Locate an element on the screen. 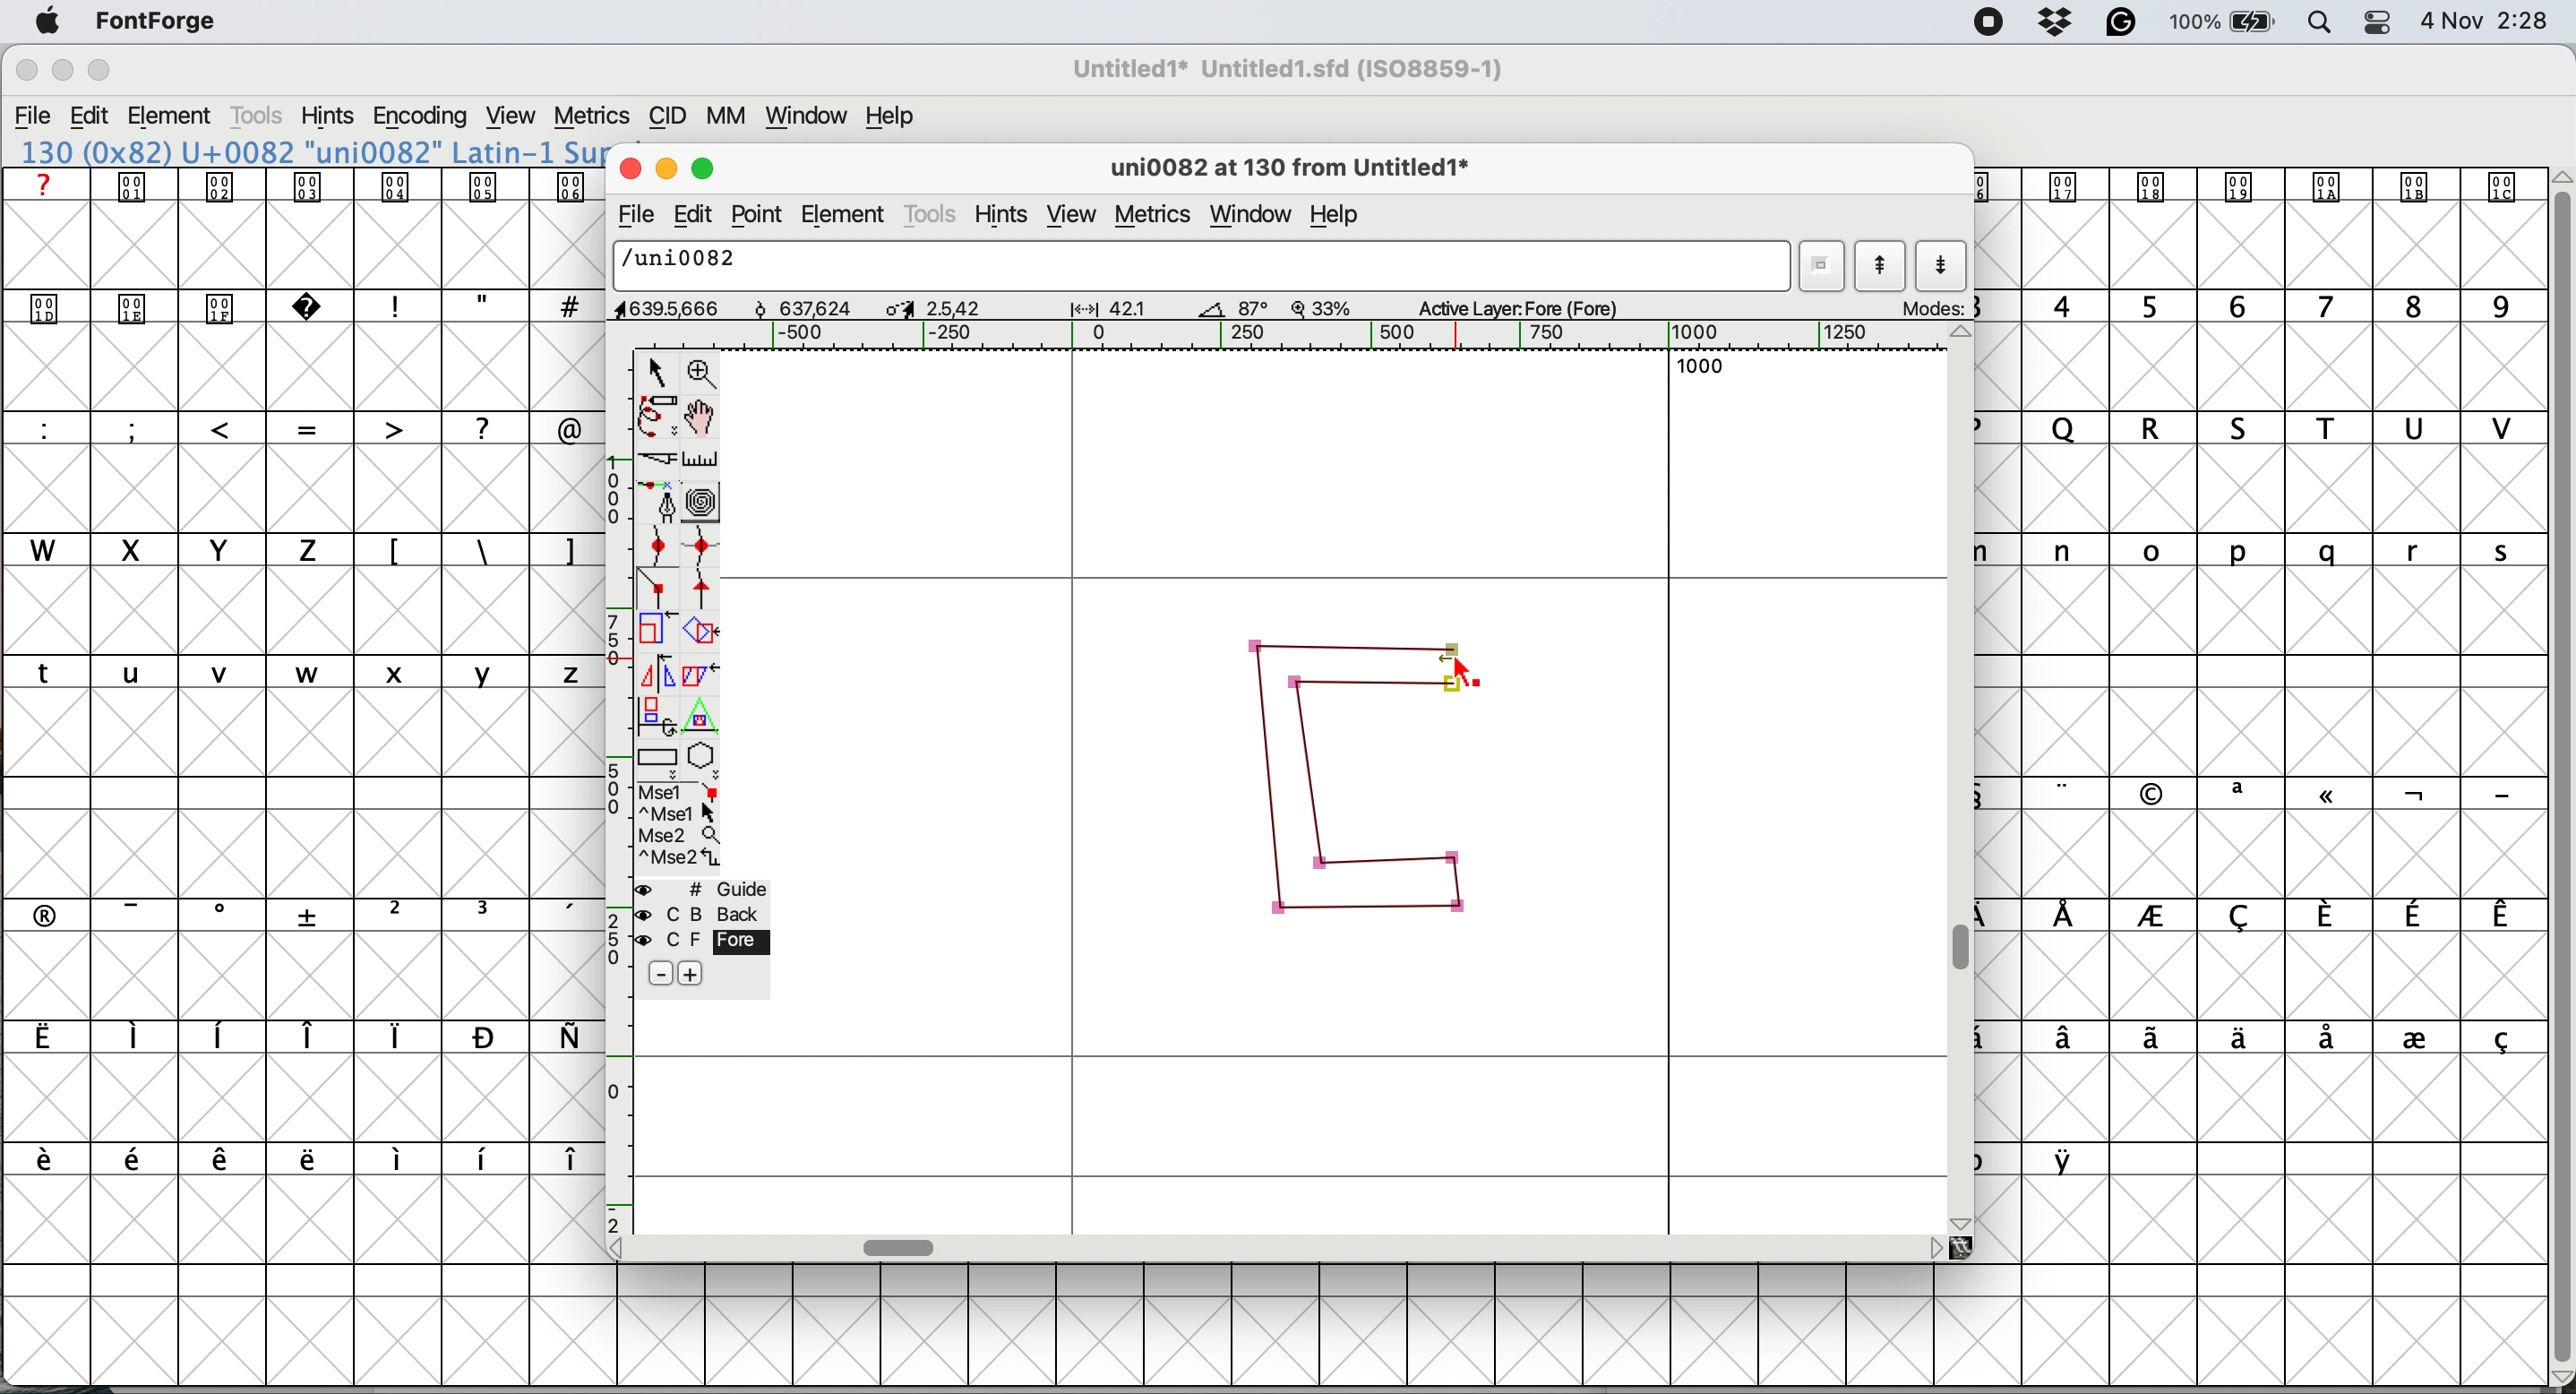 This screenshot has width=2576, height=1394. skew the selection is located at coordinates (696, 672).